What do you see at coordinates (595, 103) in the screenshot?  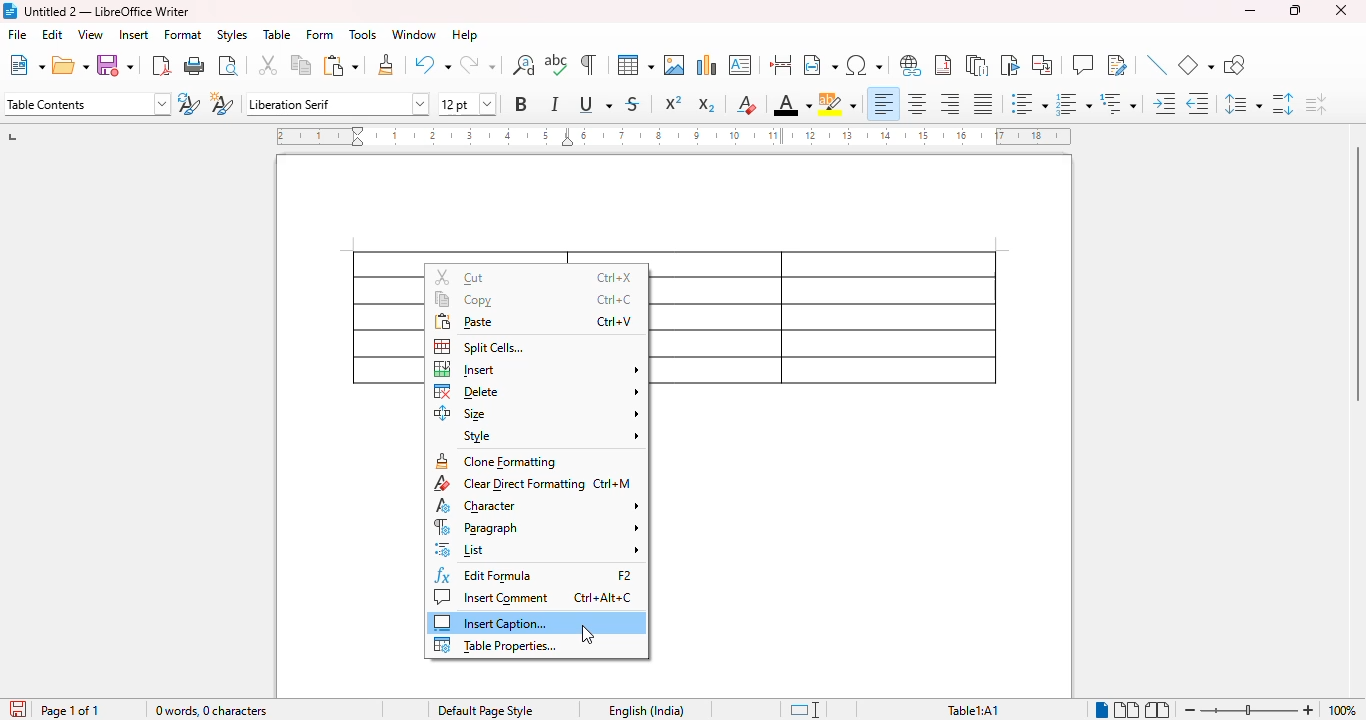 I see `underline` at bounding box center [595, 103].